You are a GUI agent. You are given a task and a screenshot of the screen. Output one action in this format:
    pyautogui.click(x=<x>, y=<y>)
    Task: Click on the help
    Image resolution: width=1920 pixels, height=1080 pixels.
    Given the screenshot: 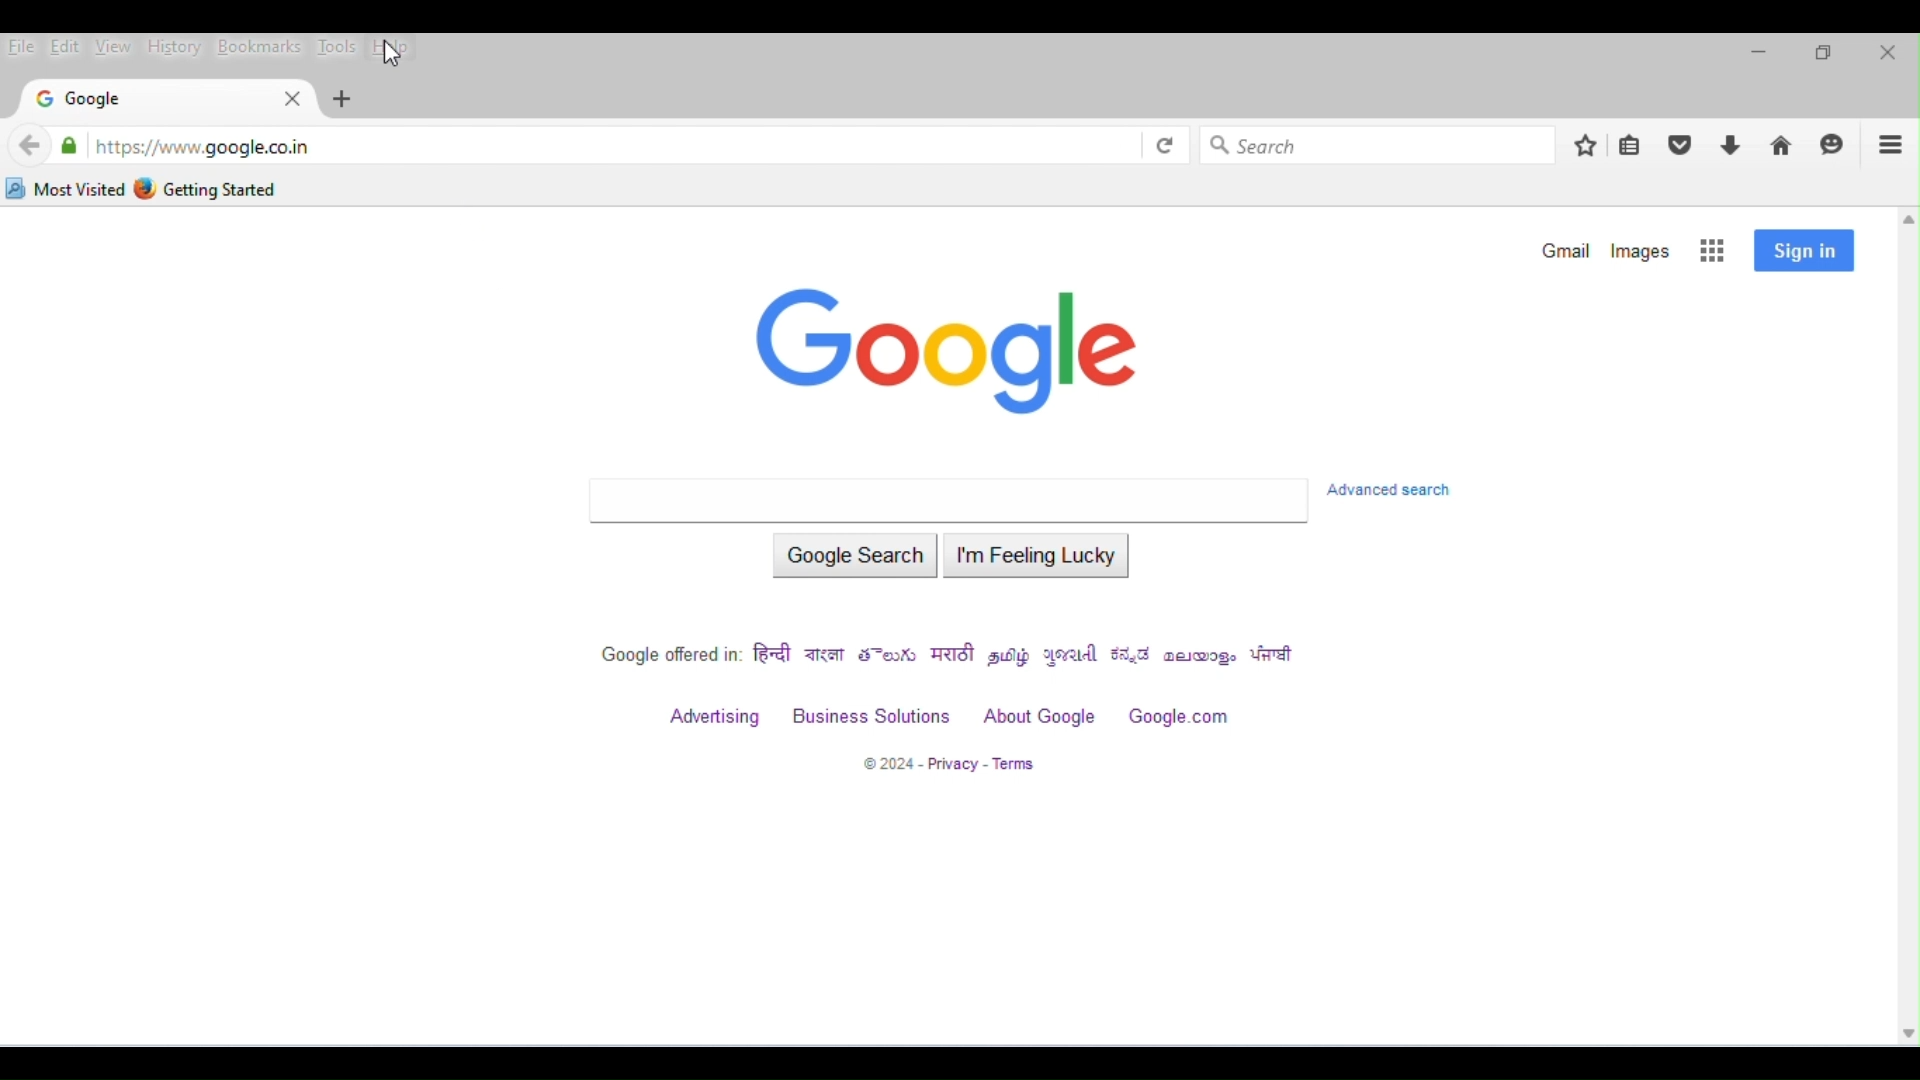 What is the action you would take?
    pyautogui.click(x=398, y=49)
    